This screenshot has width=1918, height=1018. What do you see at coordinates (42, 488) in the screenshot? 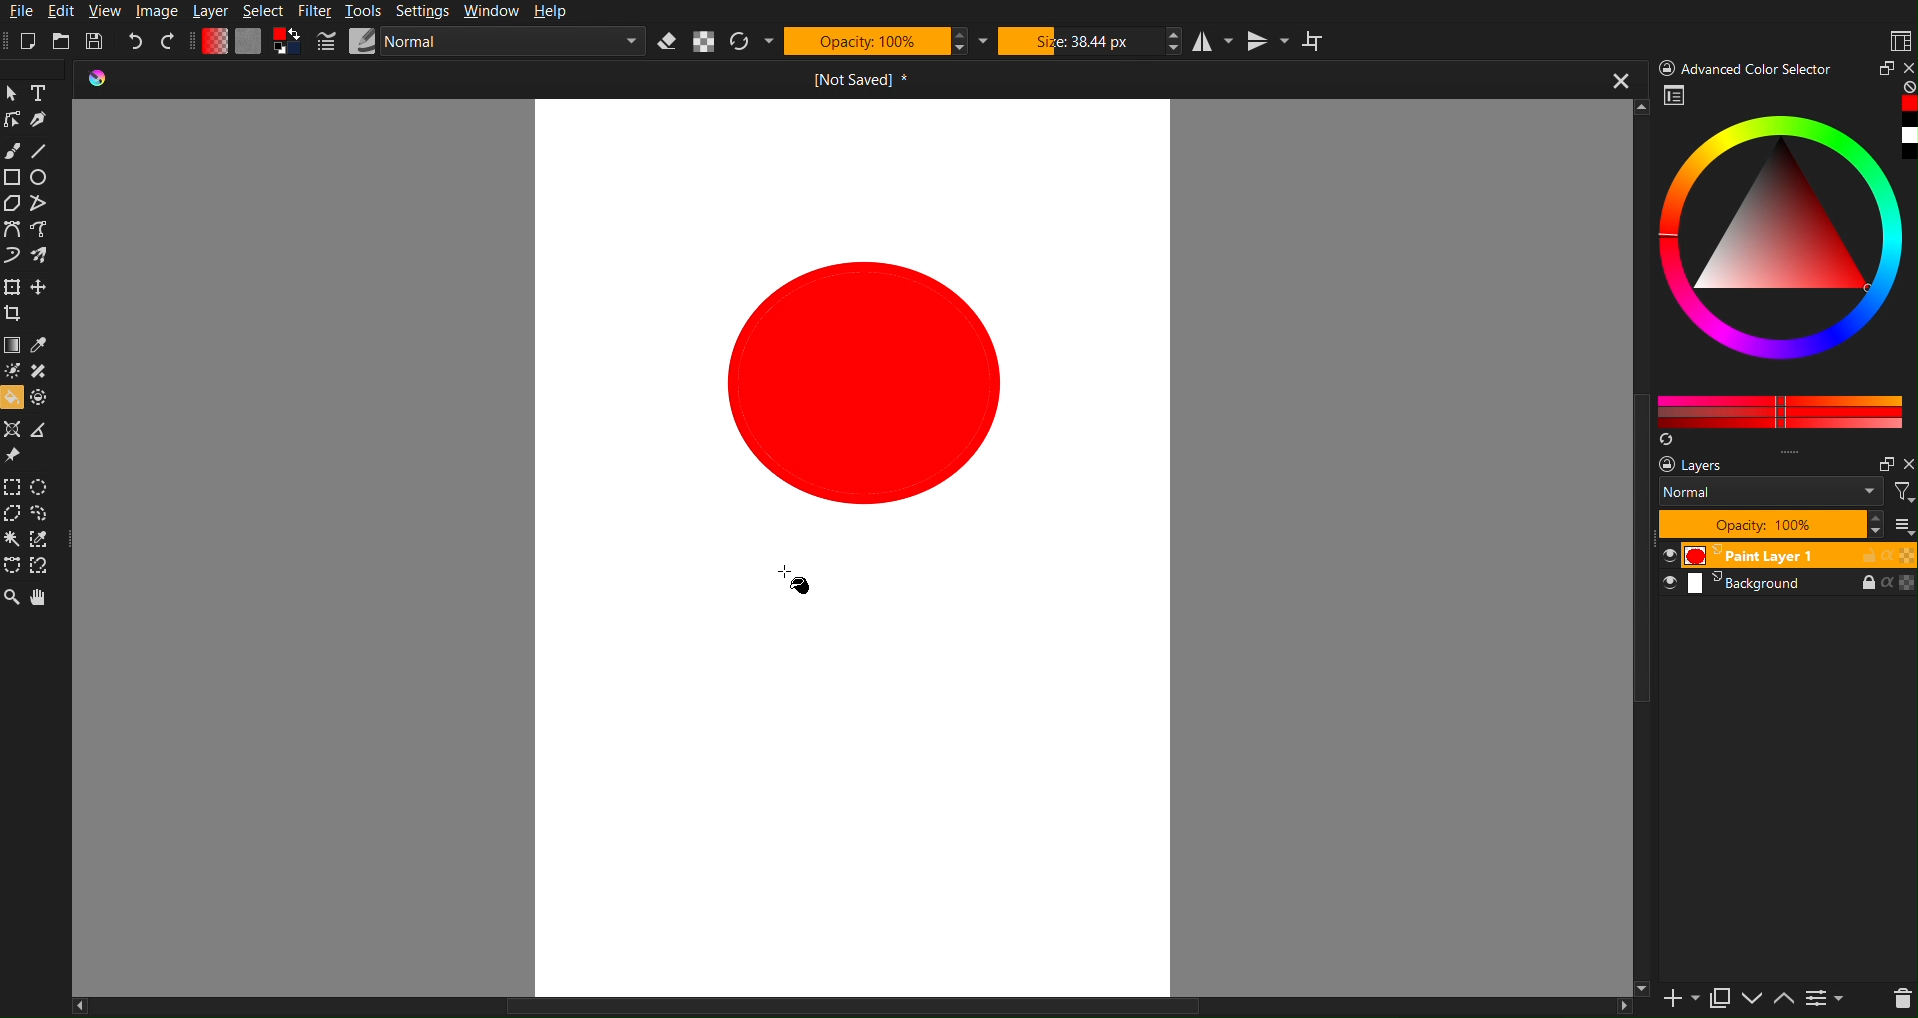
I see `Elliptical` at bounding box center [42, 488].